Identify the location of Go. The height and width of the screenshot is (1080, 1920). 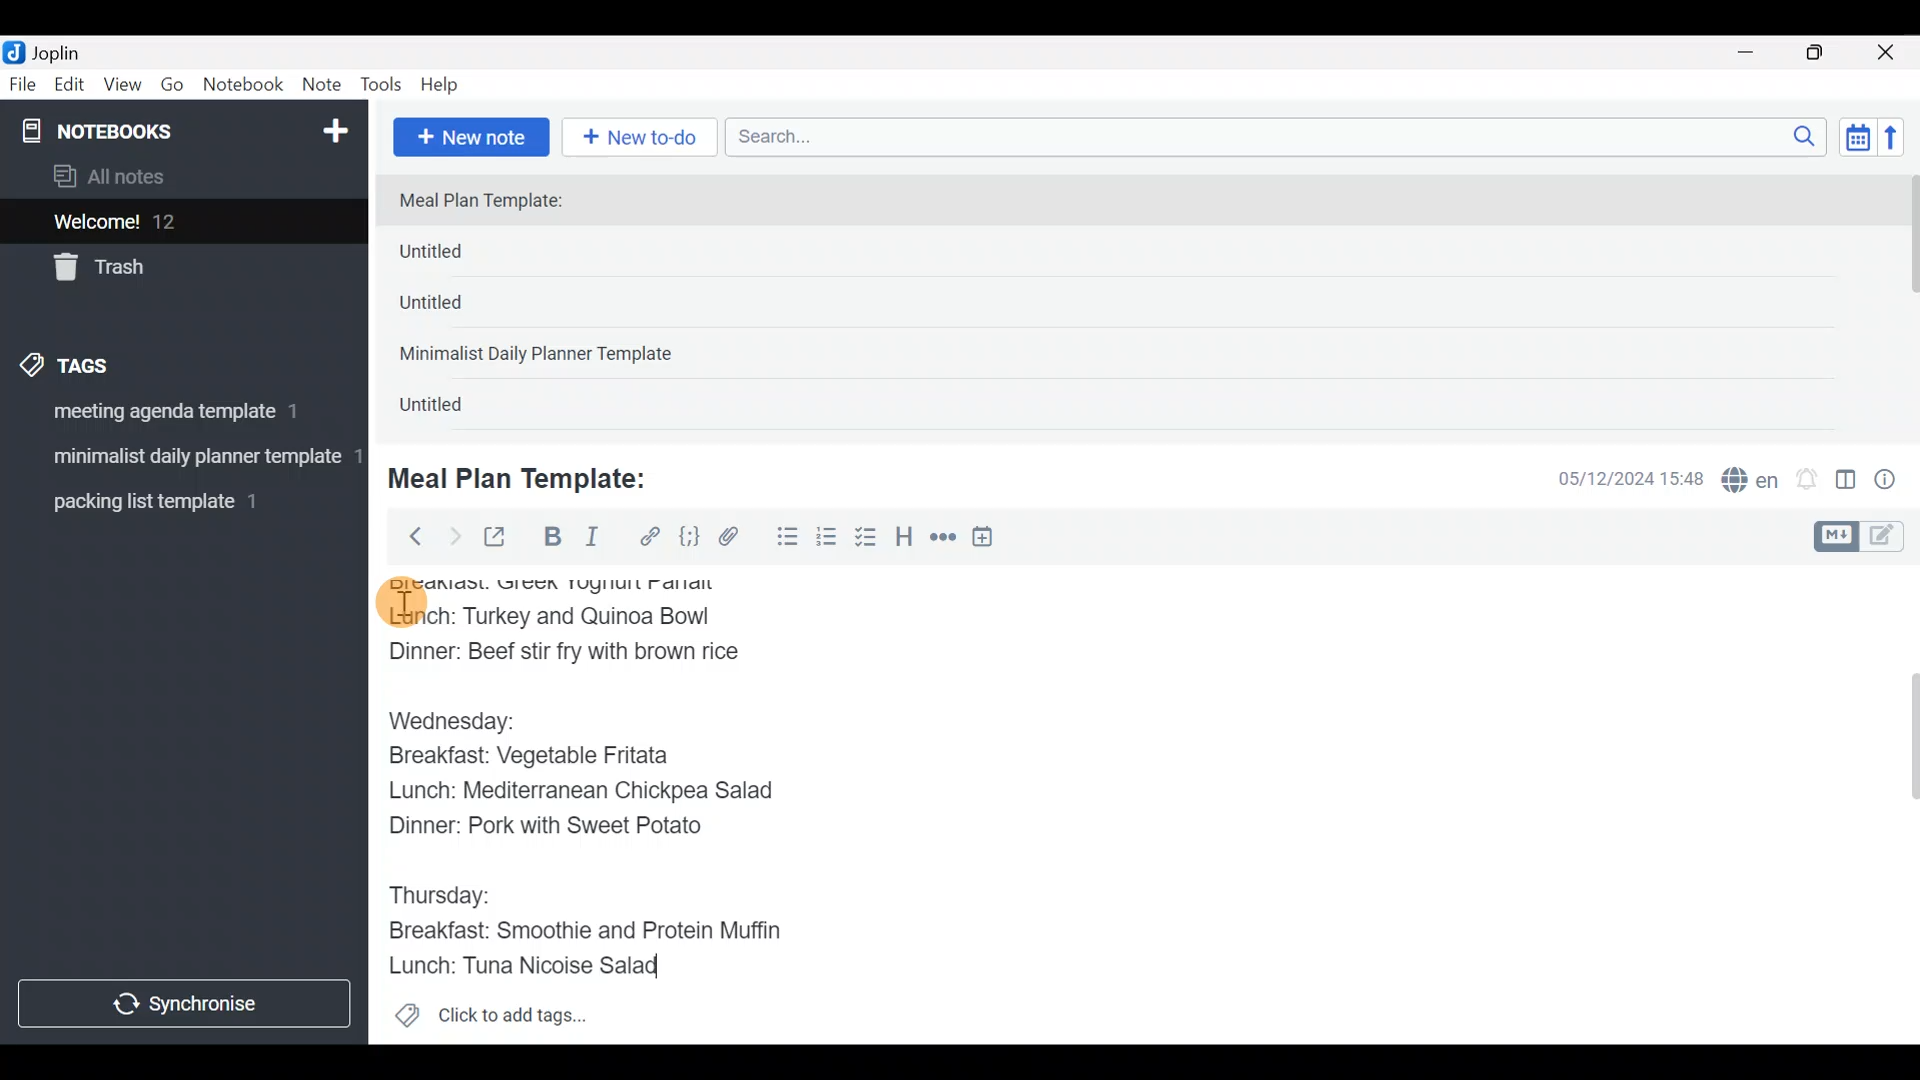
(172, 89).